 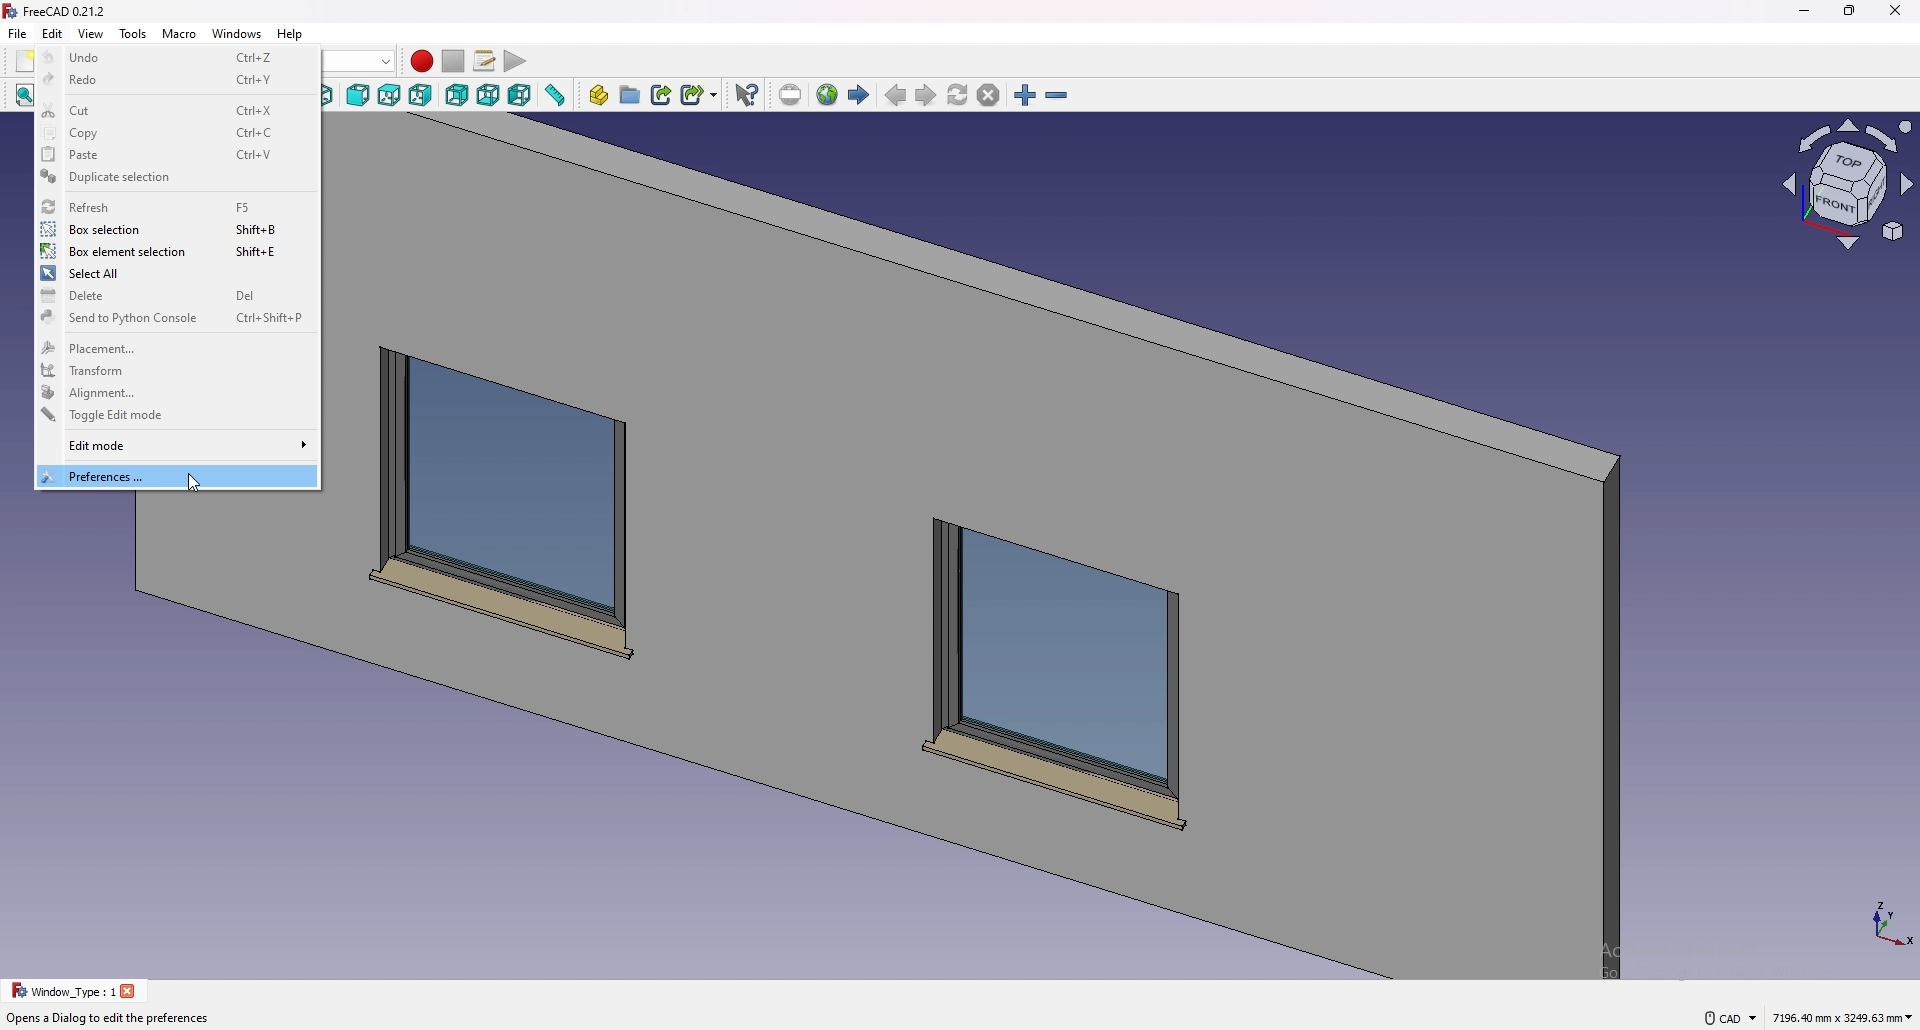 What do you see at coordinates (289, 34) in the screenshot?
I see `help` at bounding box center [289, 34].